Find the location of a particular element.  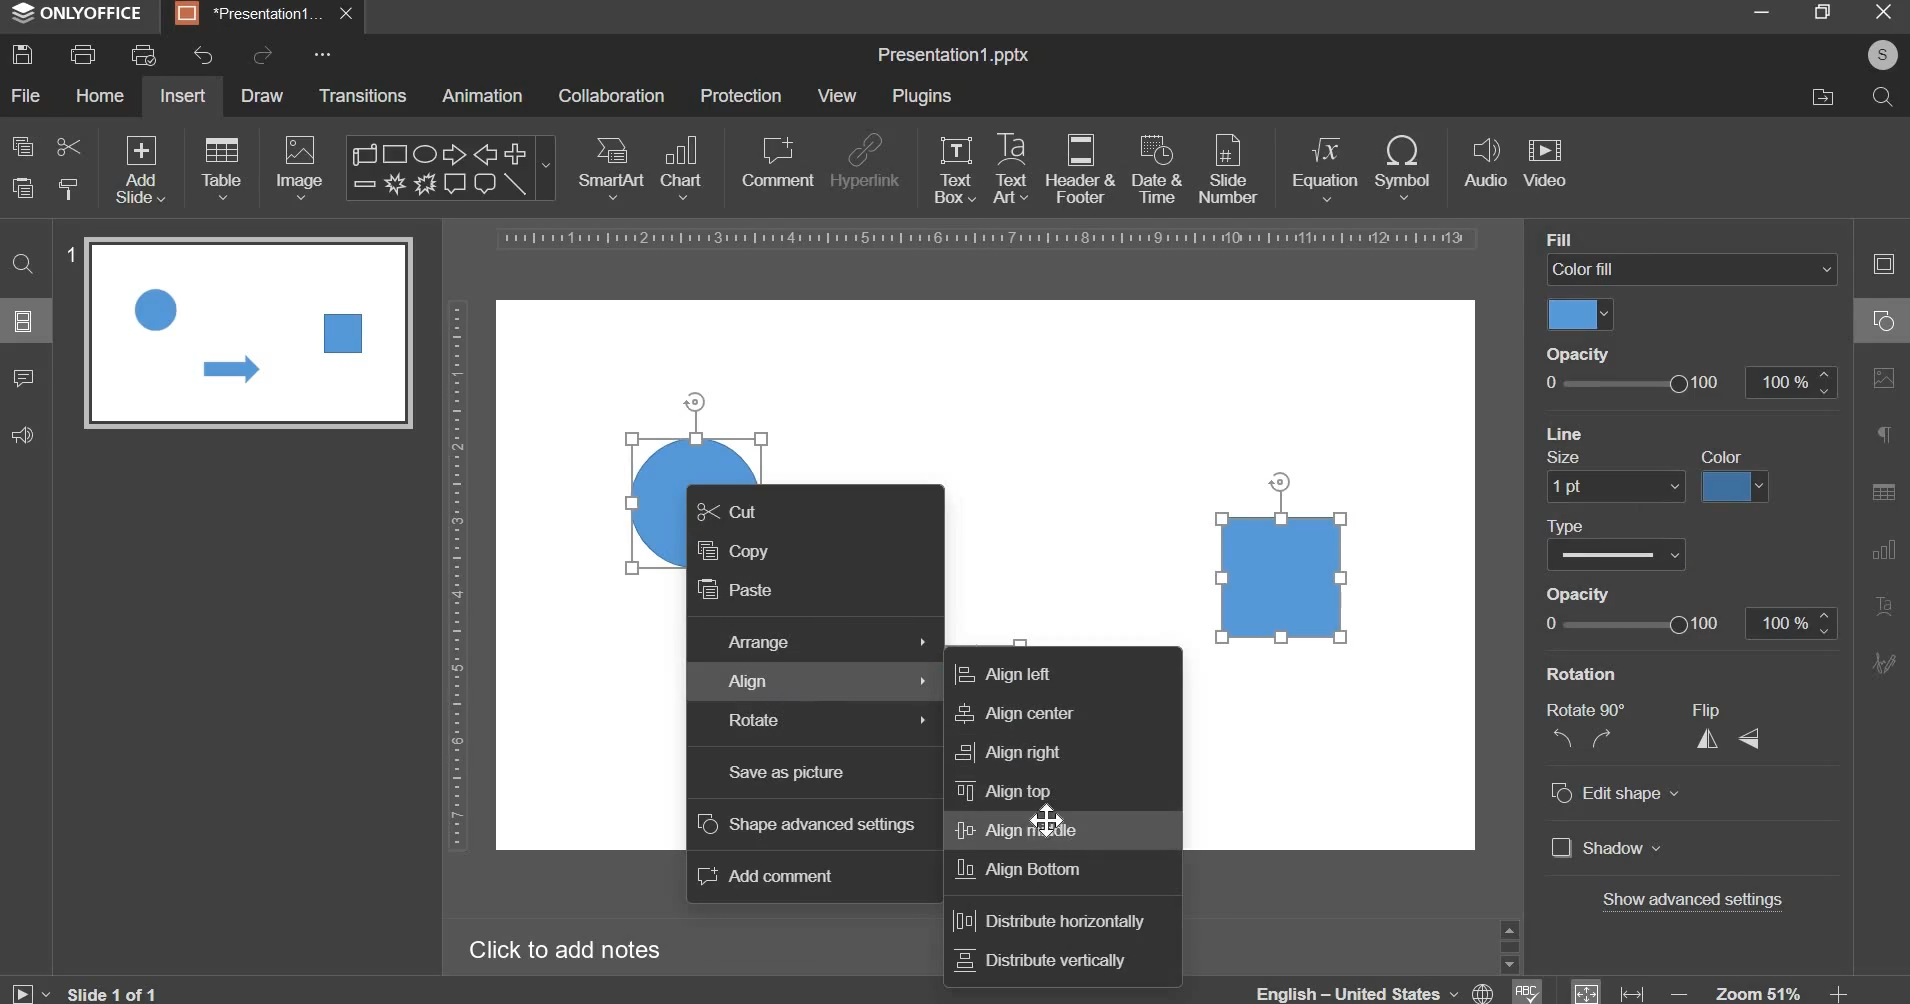

slide show is located at coordinates (30, 990).